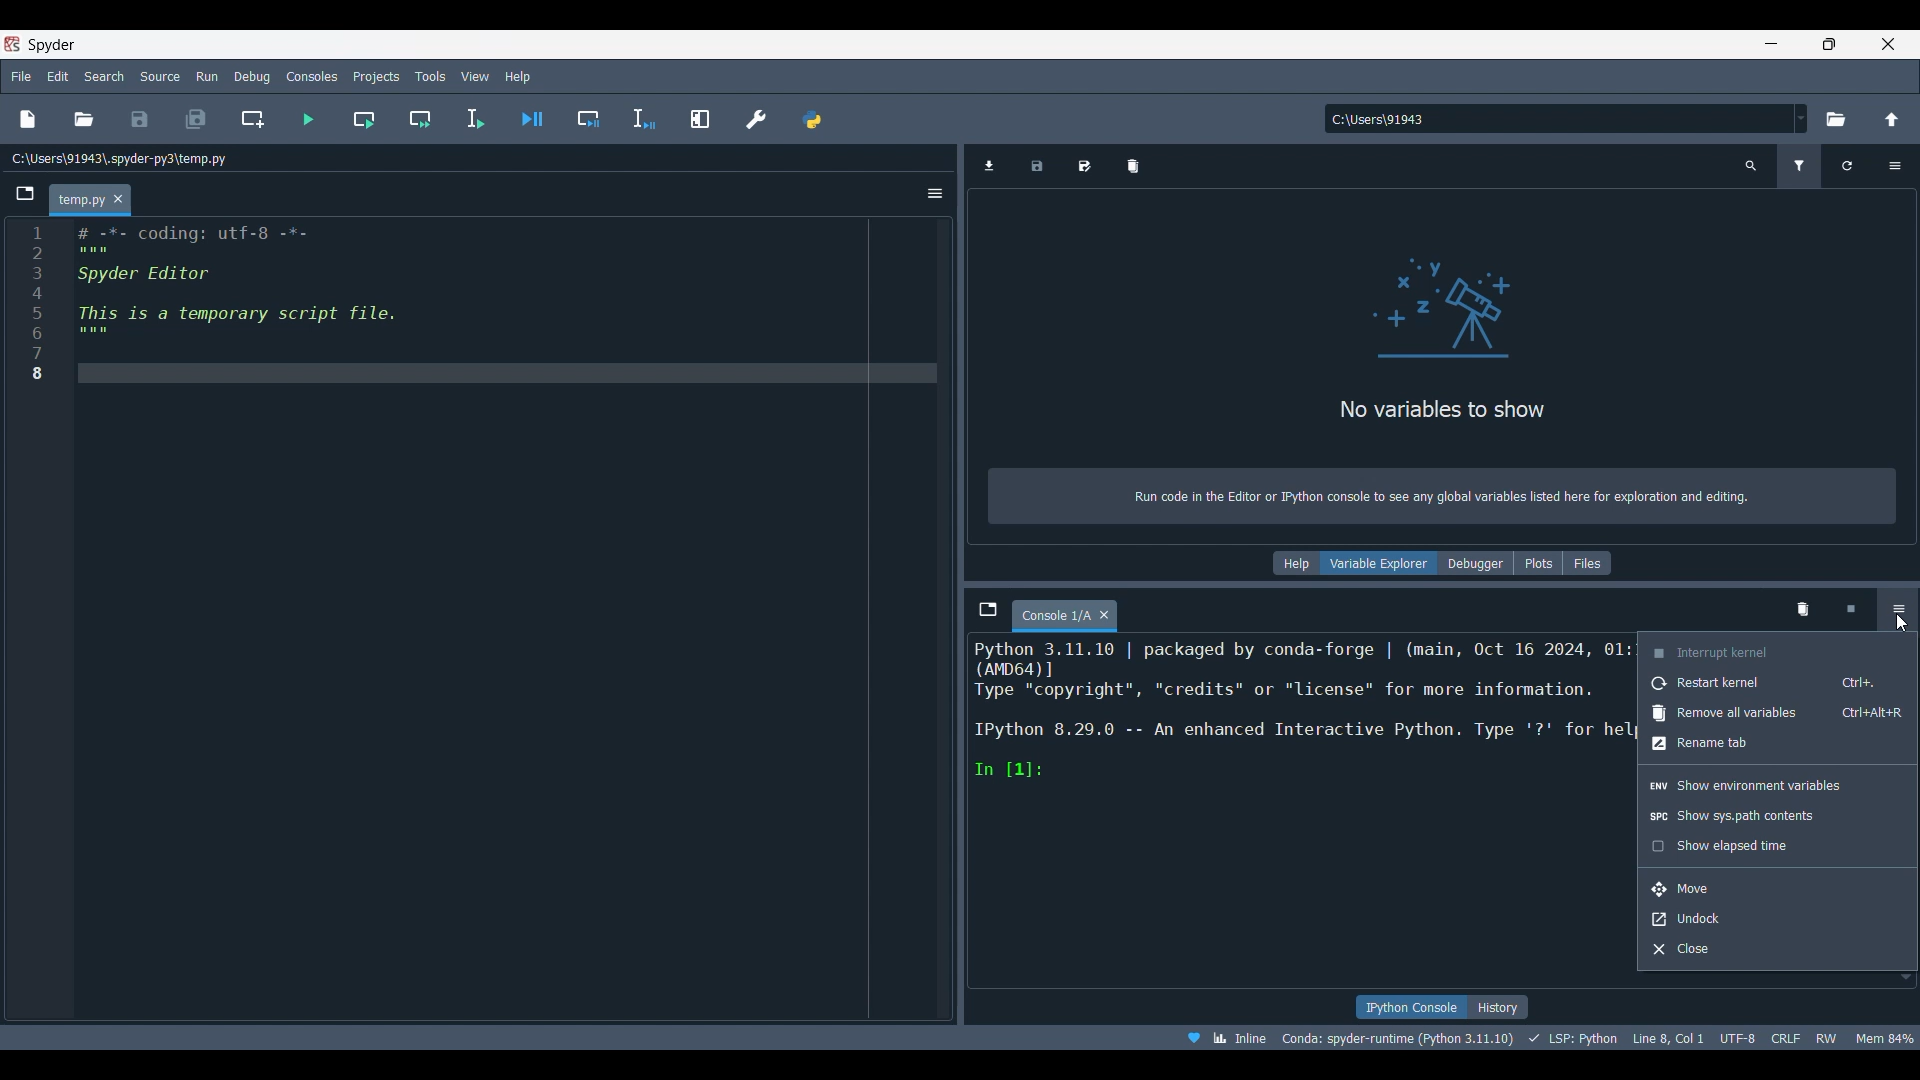 Image resolution: width=1920 pixels, height=1080 pixels. Describe the element at coordinates (1891, 119) in the screenshot. I see `Change to parent directory` at that location.